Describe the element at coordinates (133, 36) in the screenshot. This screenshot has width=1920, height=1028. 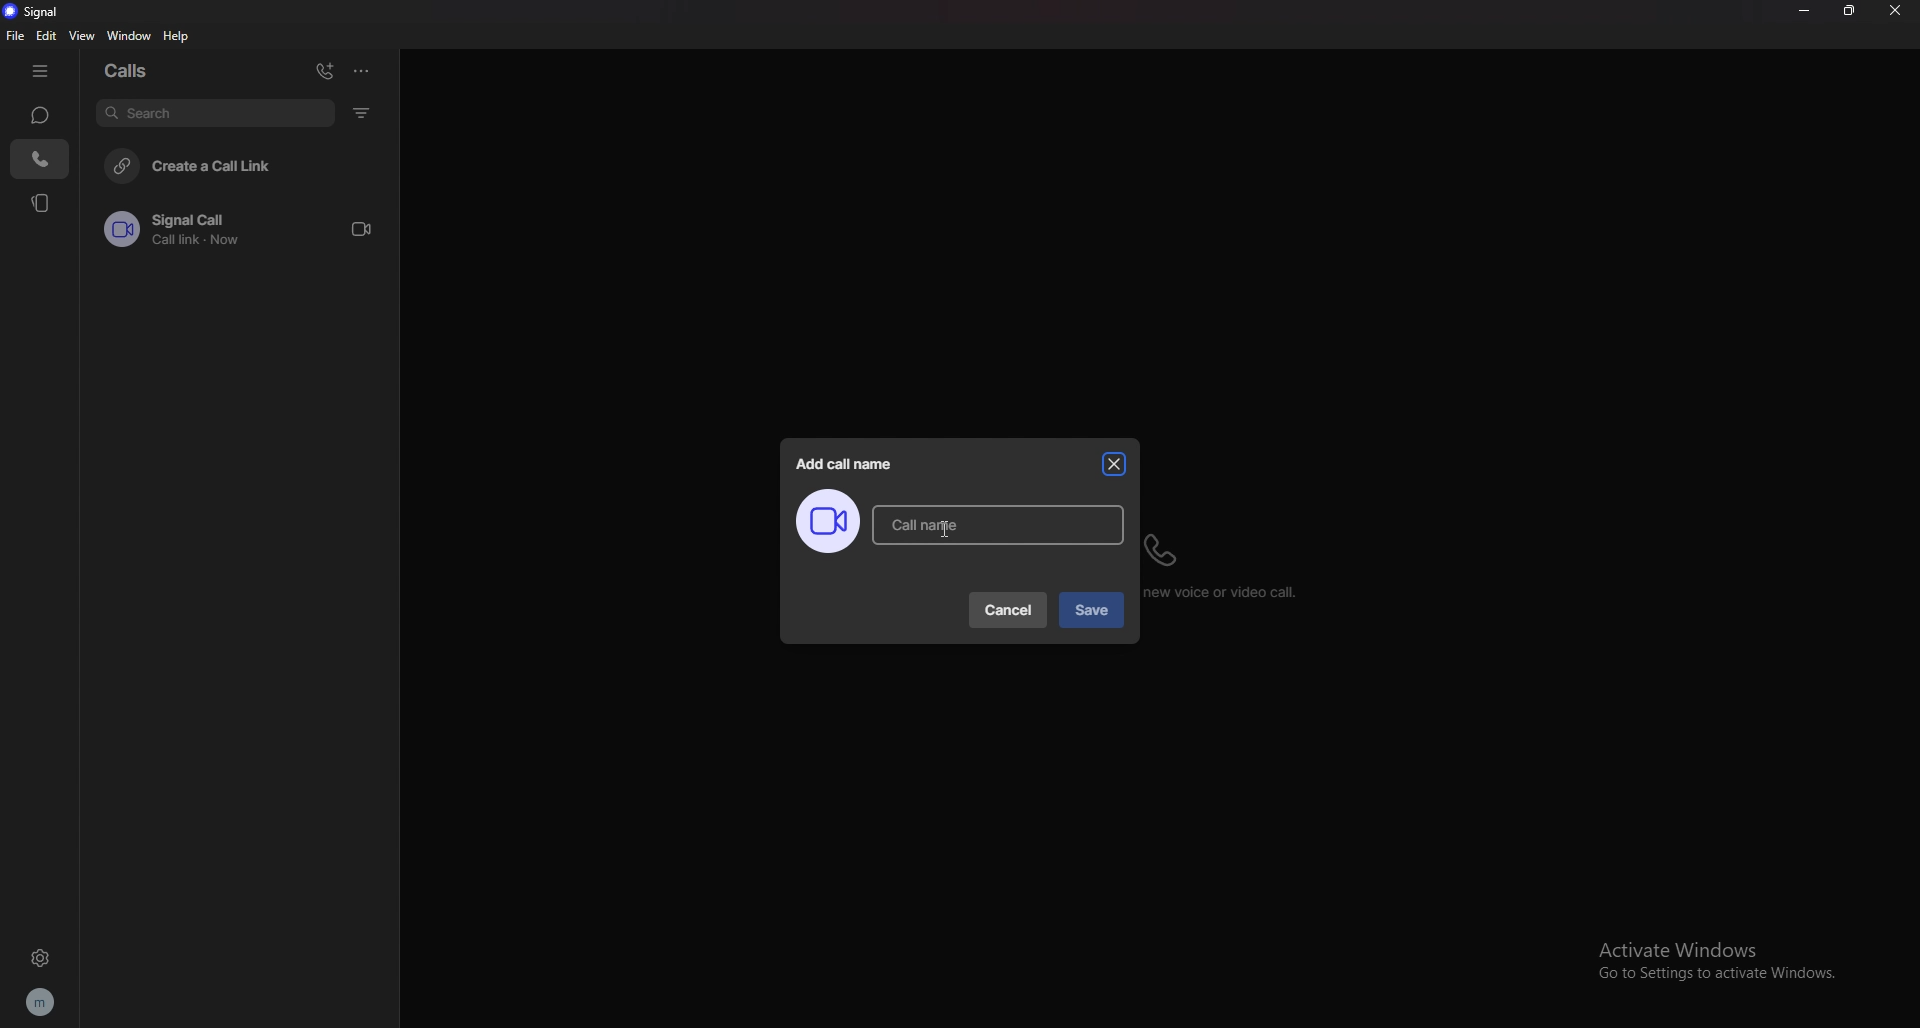
I see `window` at that location.